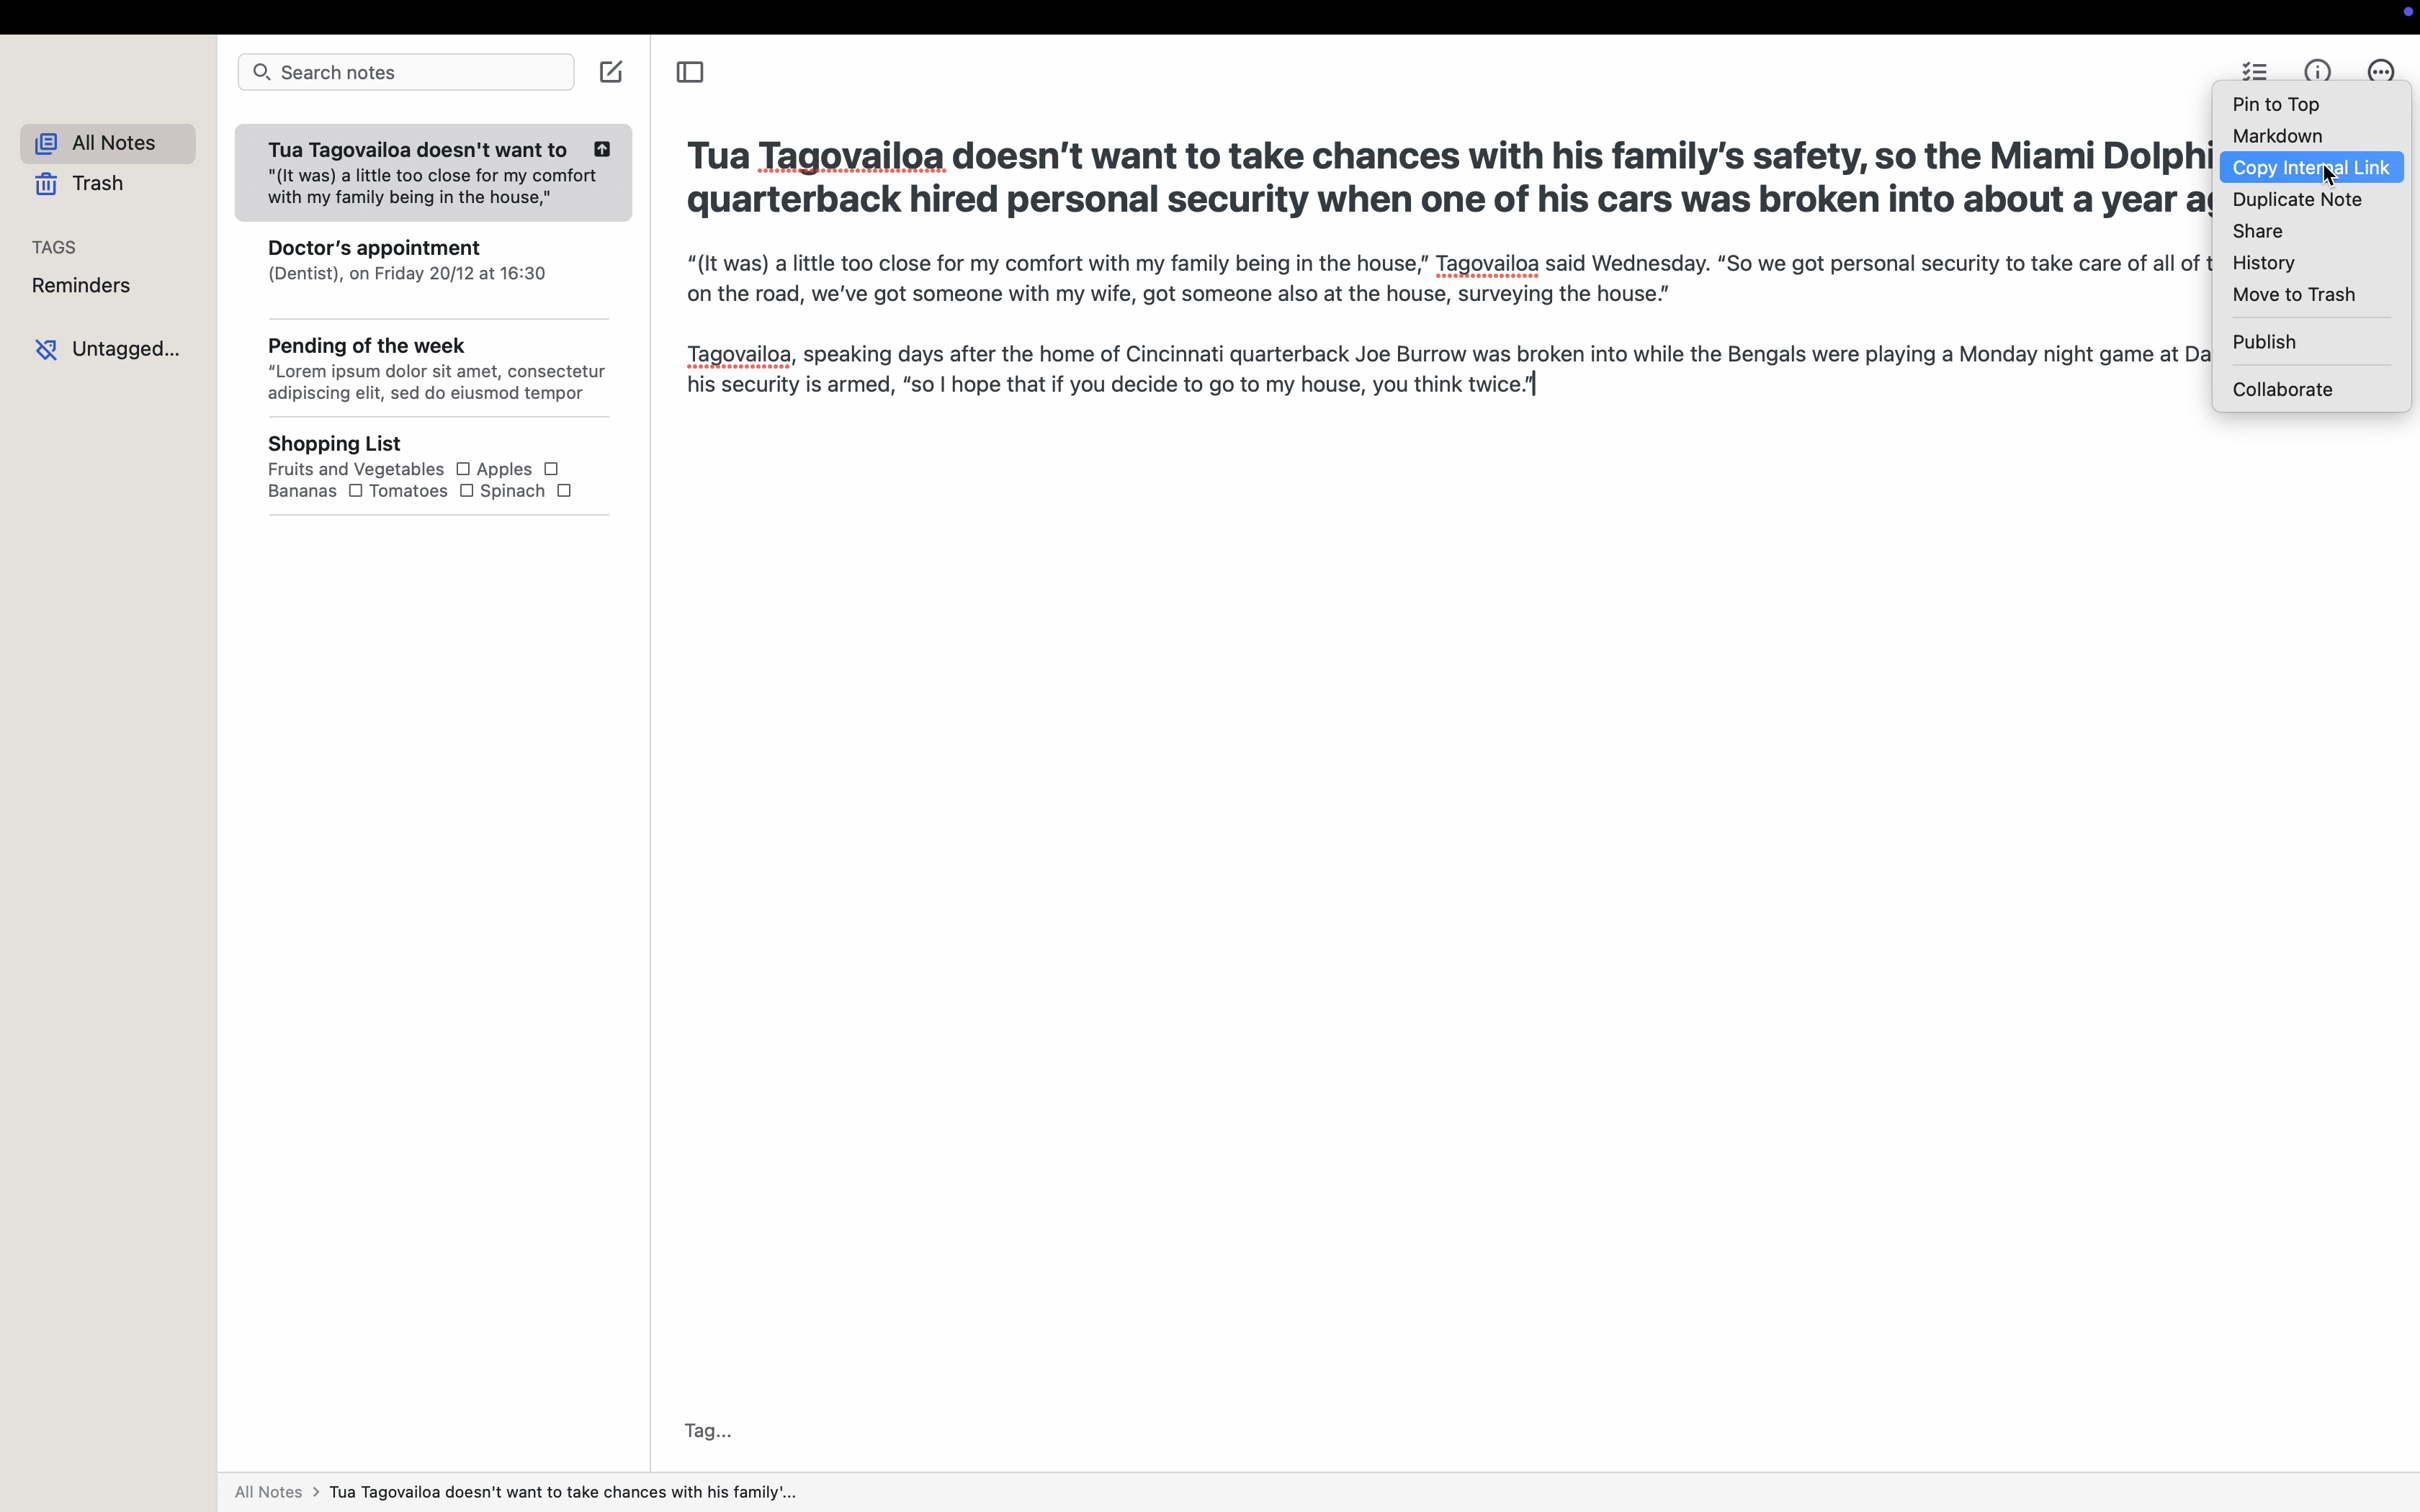  I want to click on reminders, so click(74, 288).